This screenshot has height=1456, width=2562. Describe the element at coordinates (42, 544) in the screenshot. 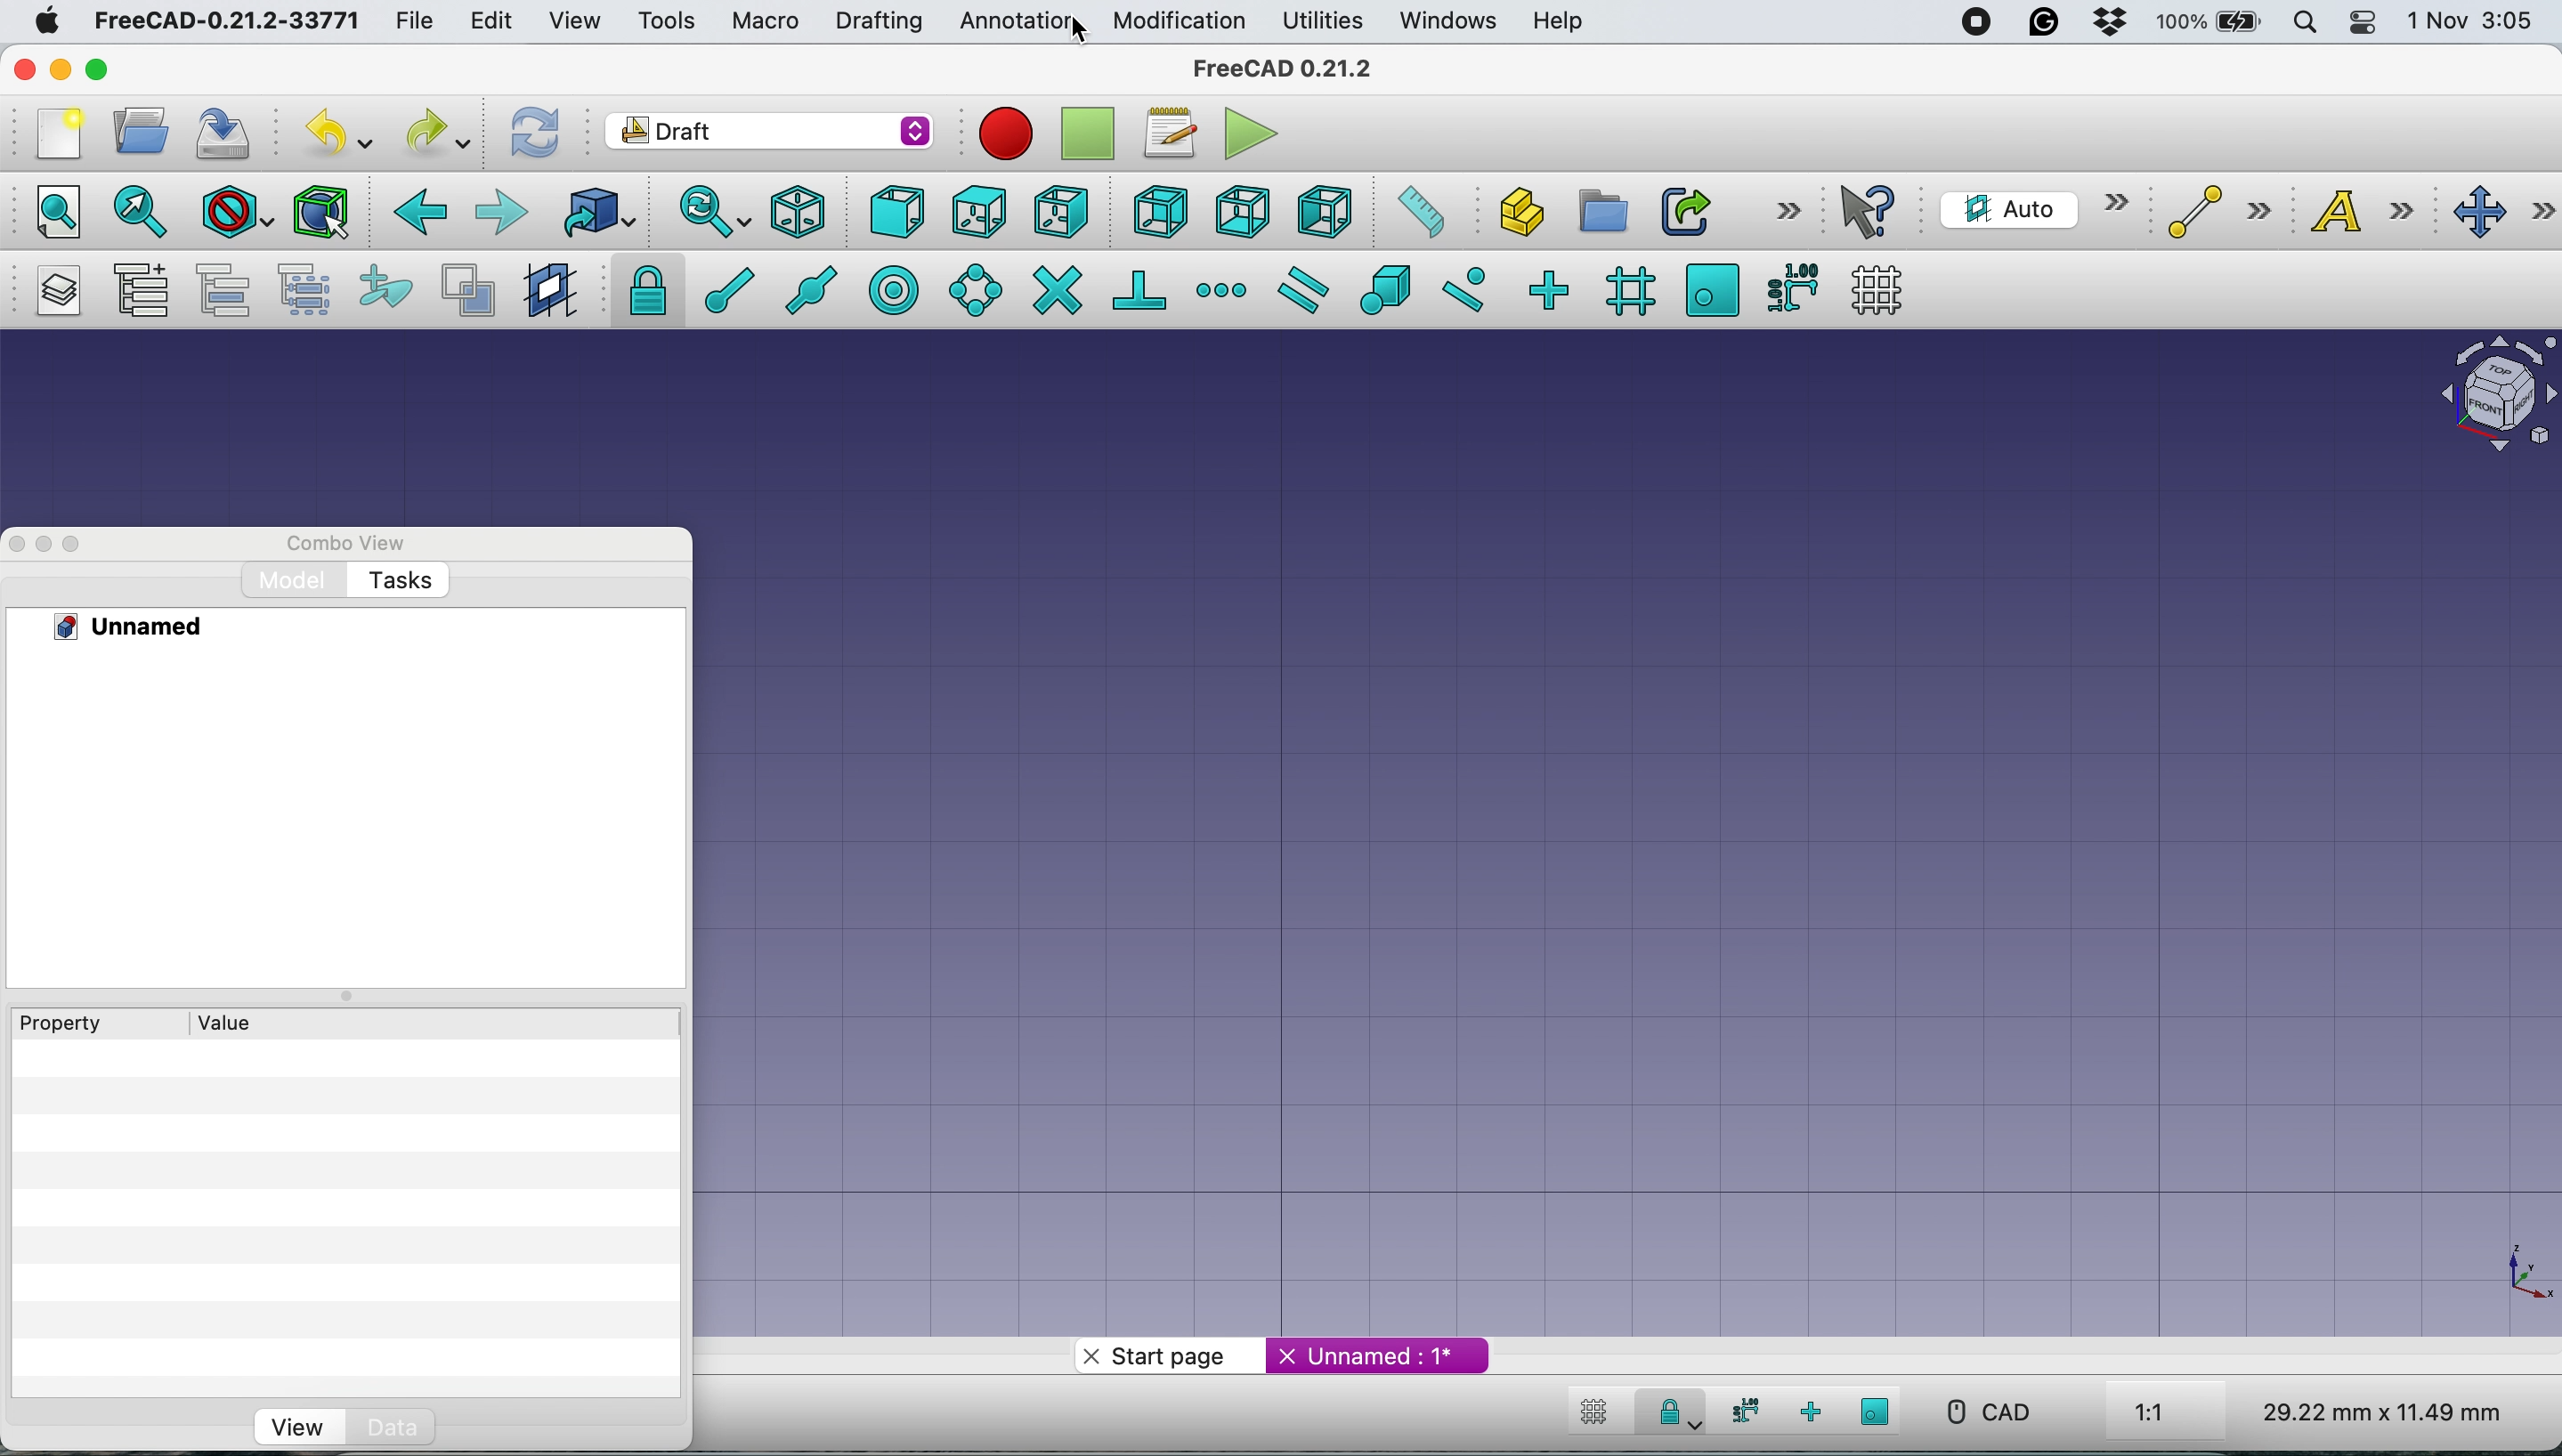

I see `minimise` at that location.